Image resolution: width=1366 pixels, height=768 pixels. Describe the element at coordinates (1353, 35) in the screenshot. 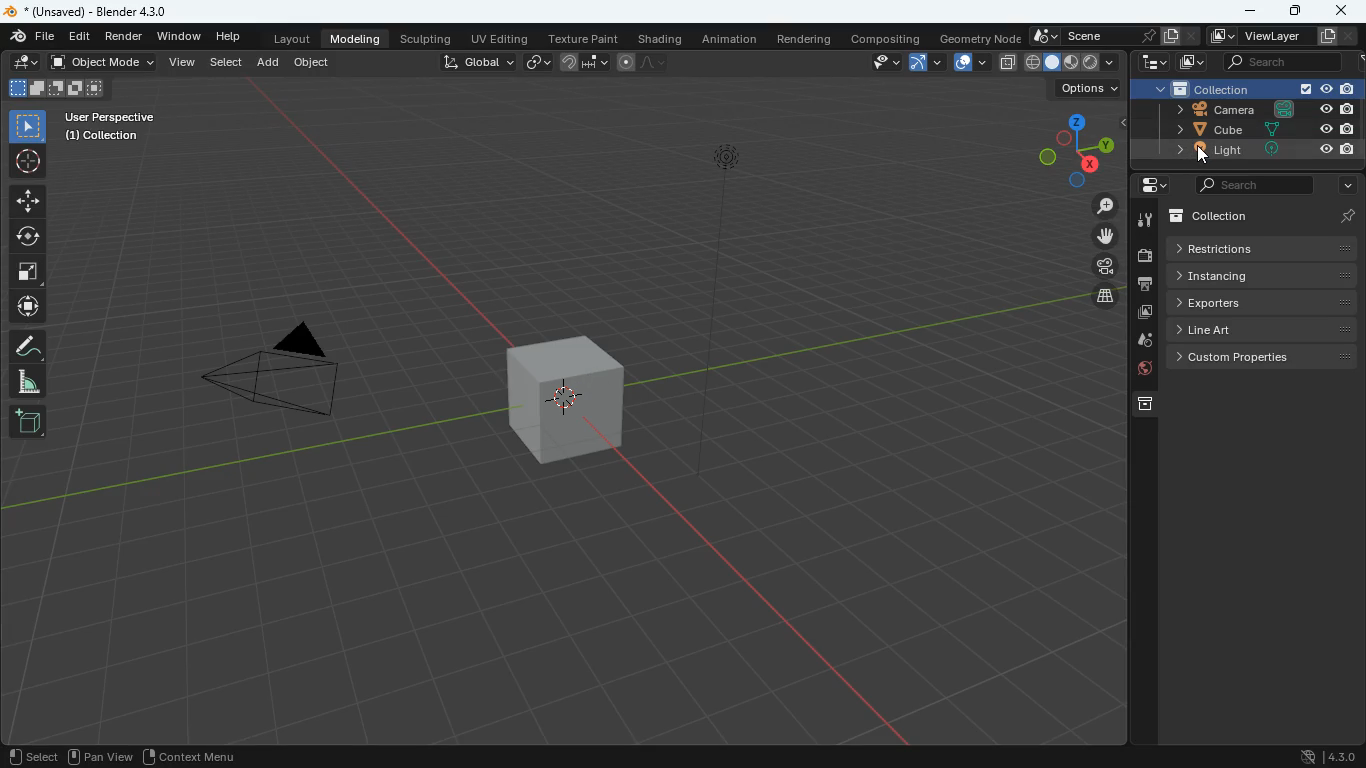

I see `Close` at that location.